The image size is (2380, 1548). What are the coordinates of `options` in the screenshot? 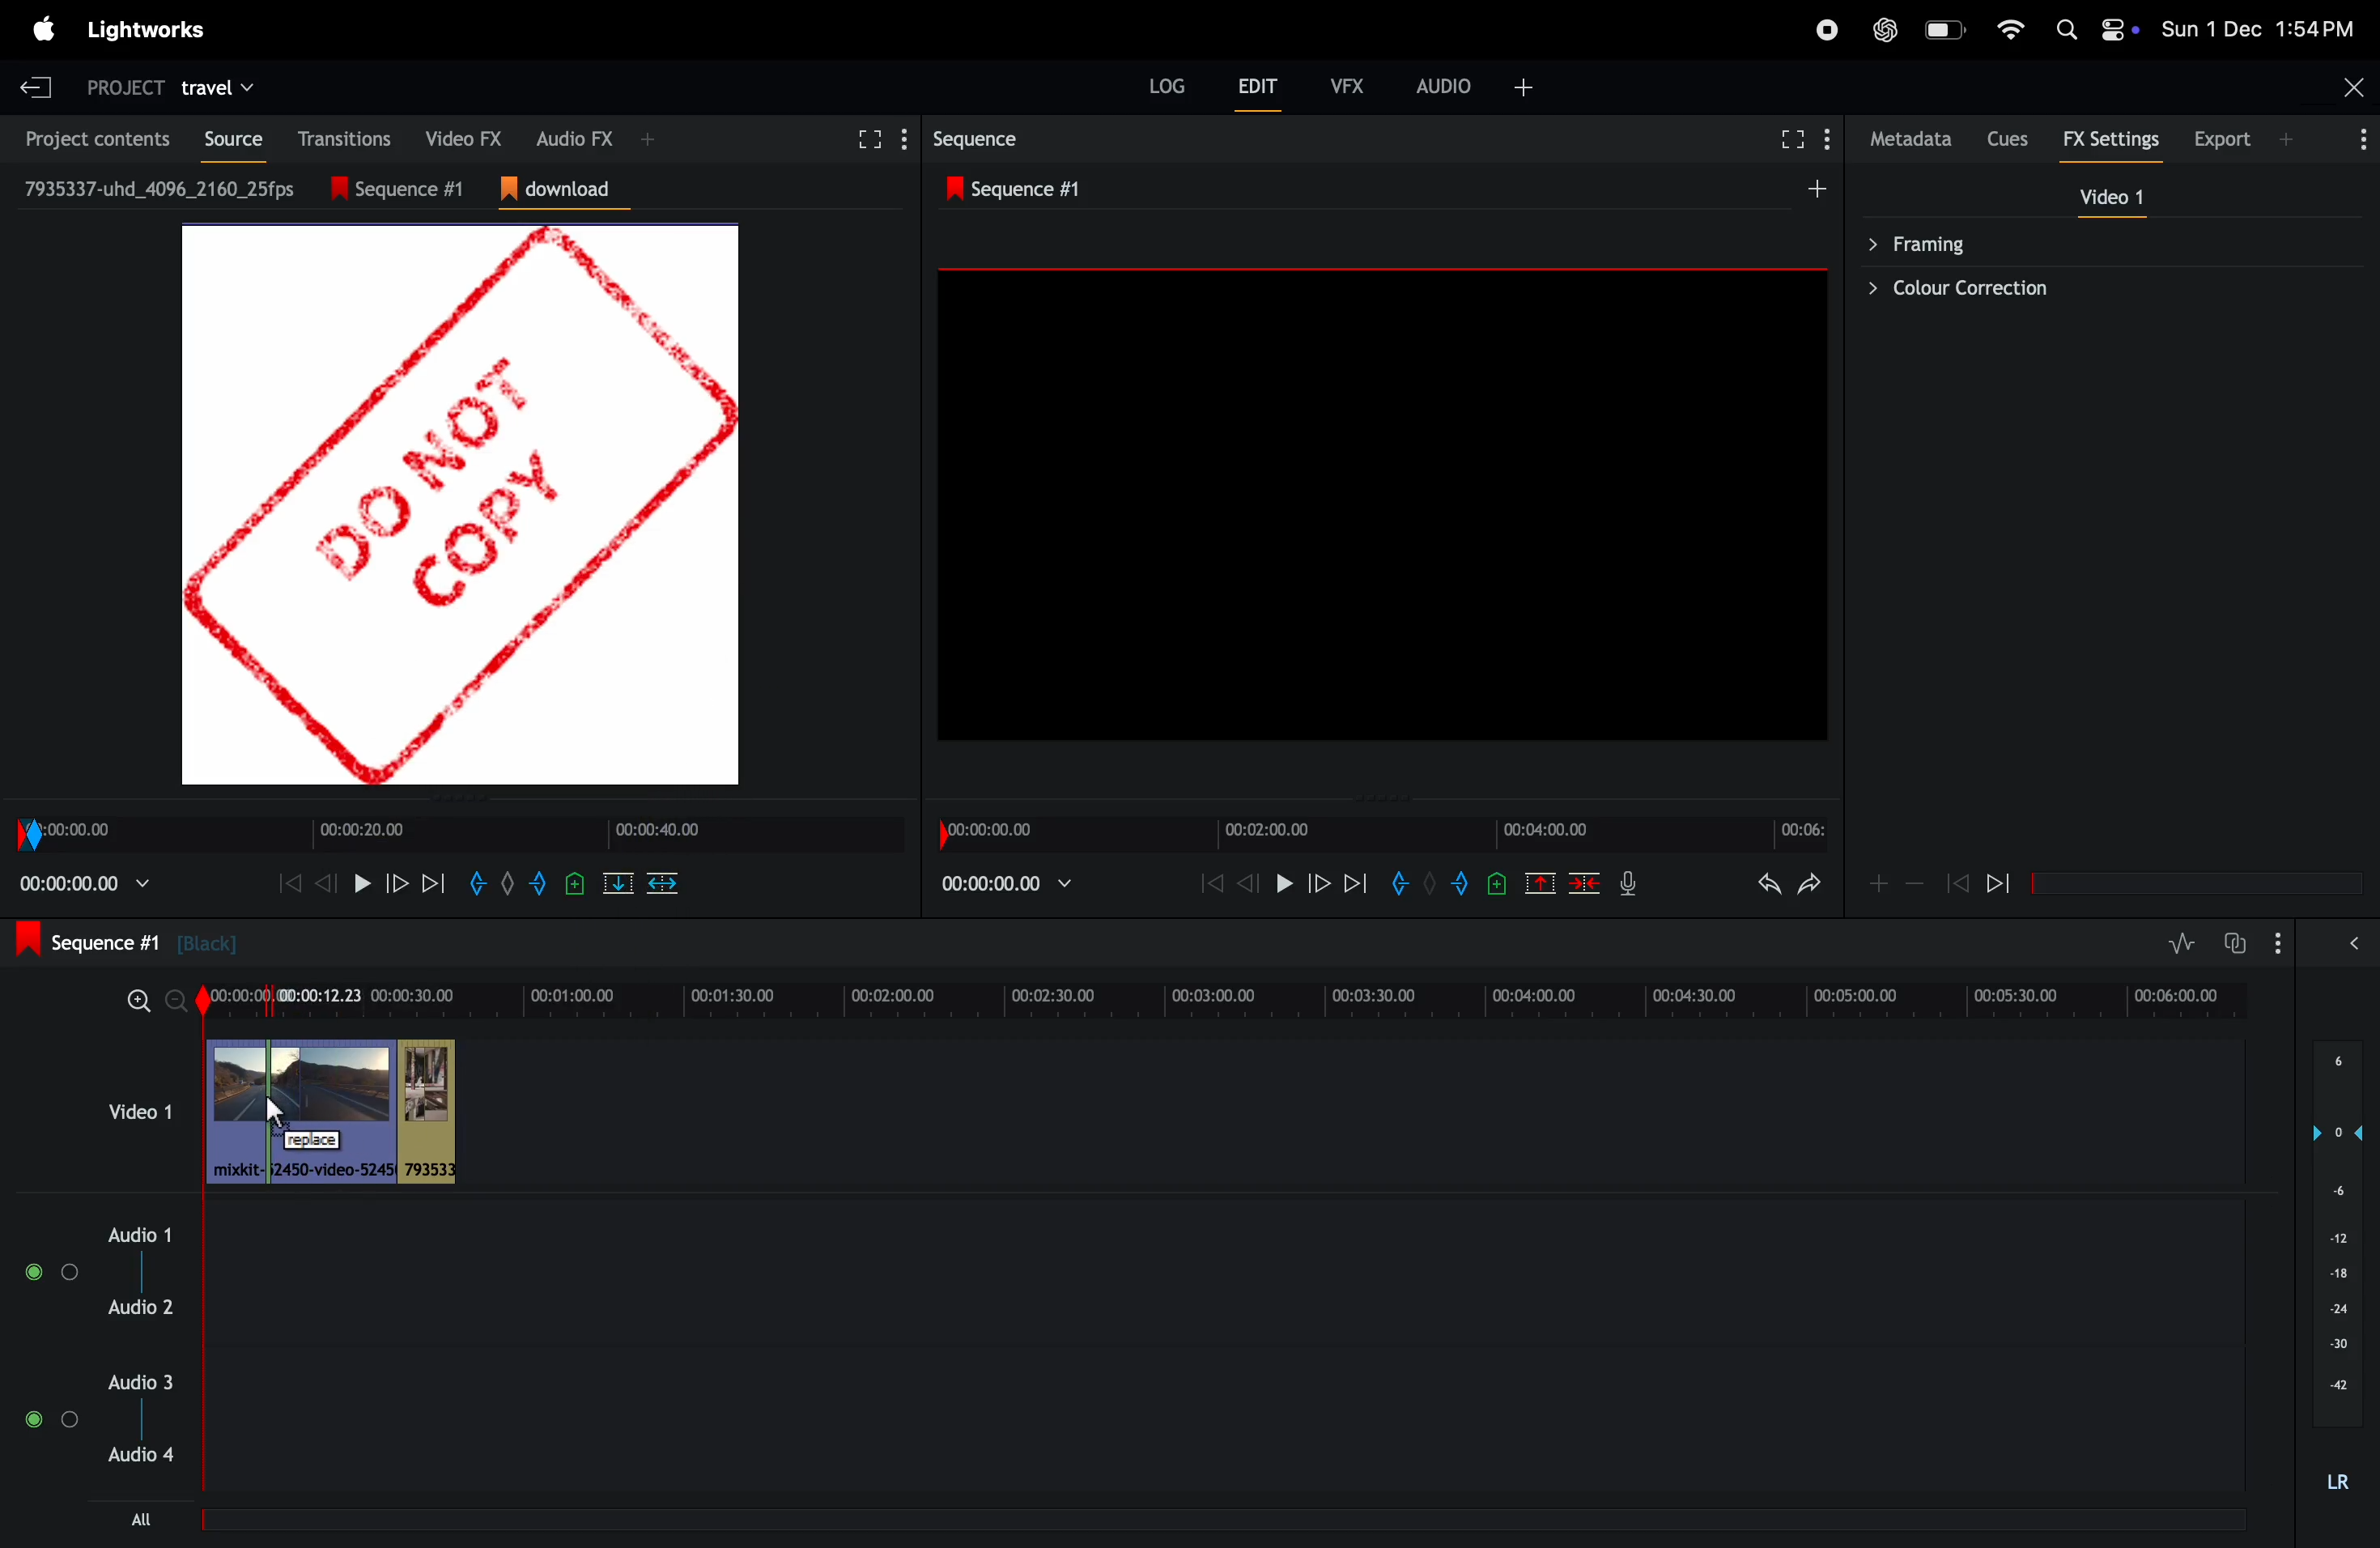 It's located at (2278, 943).